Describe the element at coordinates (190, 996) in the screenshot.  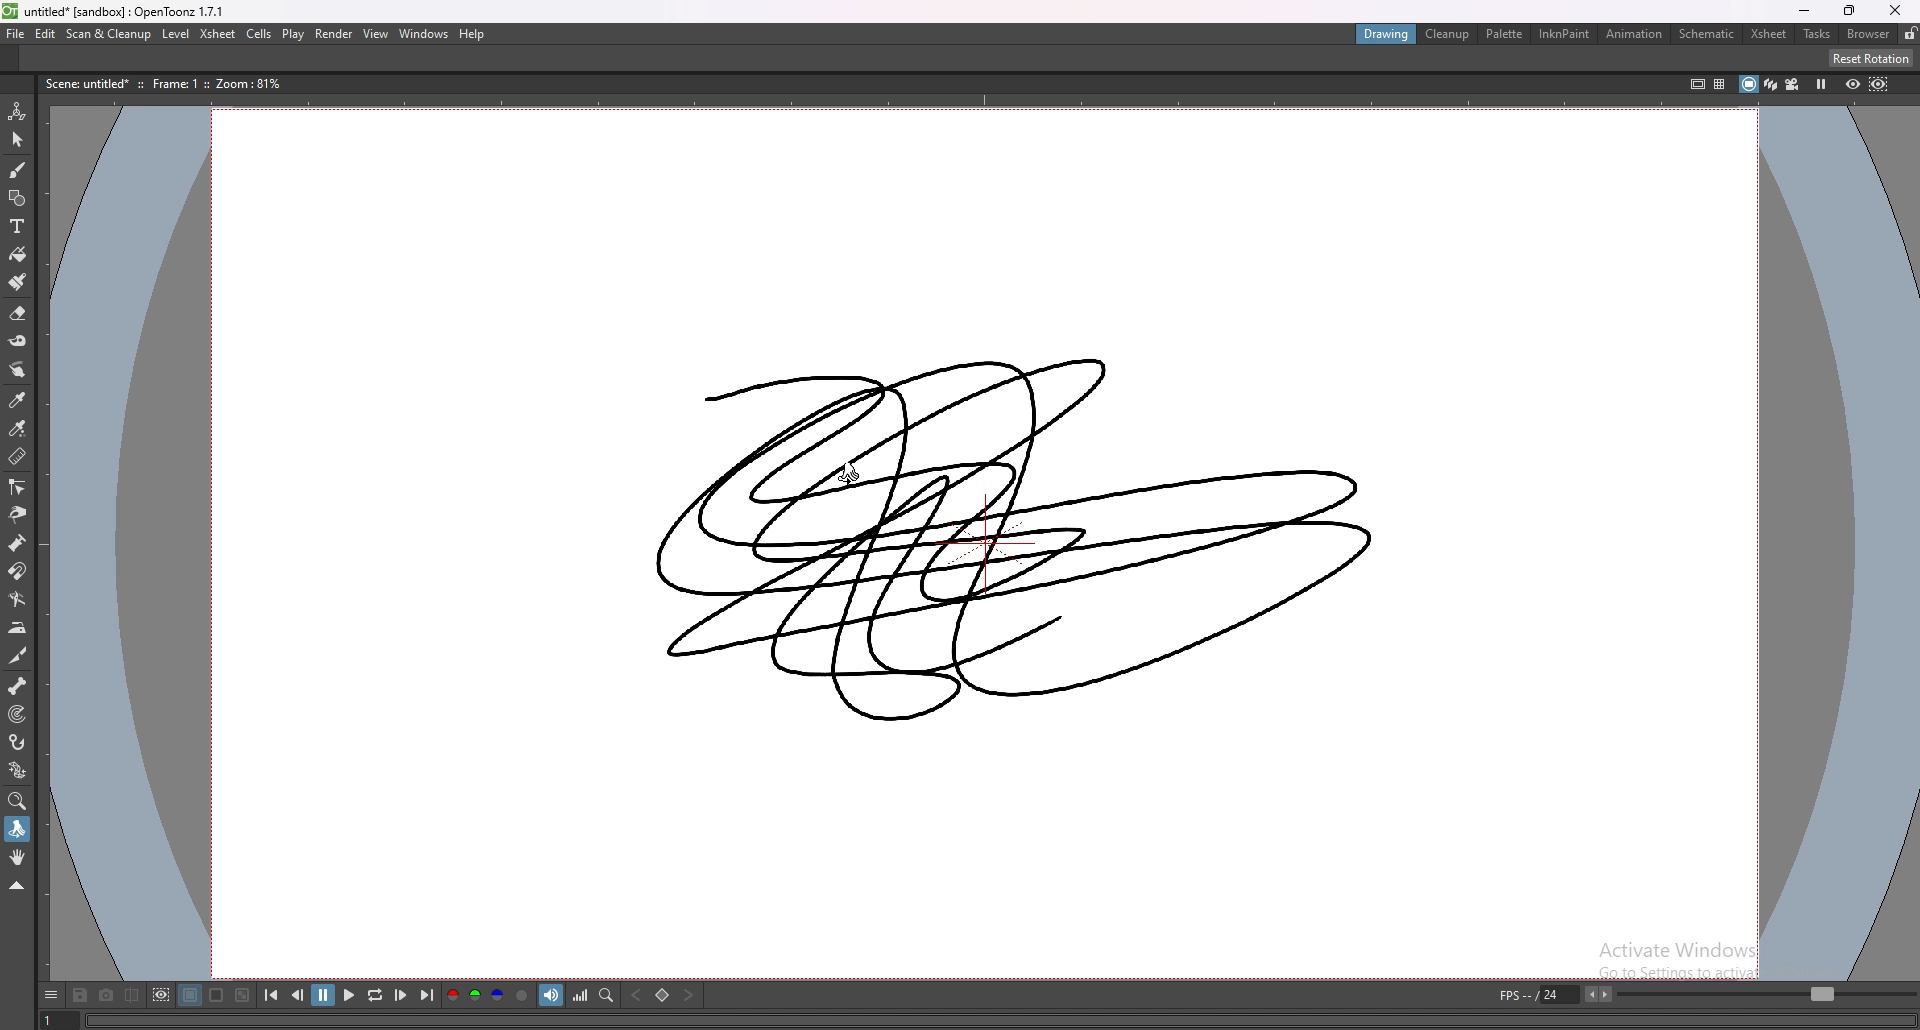
I see `black background` at that location.